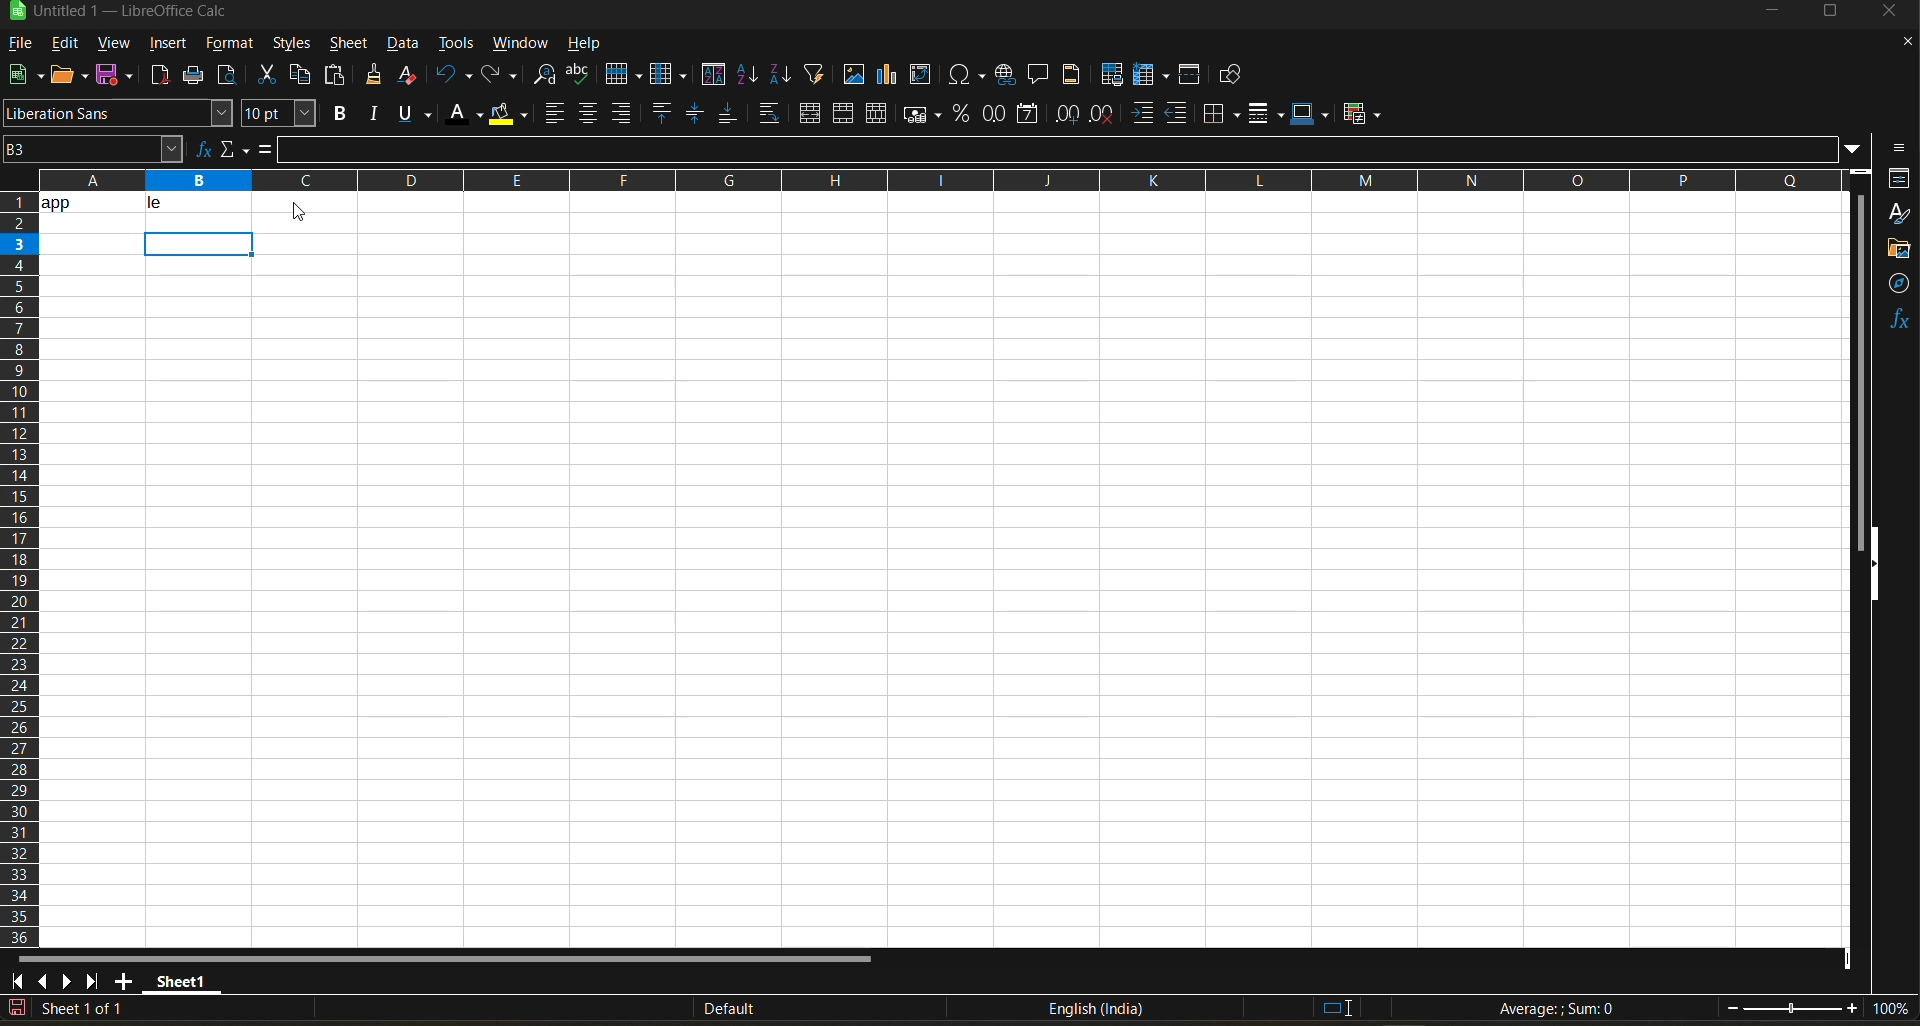 This screenshot has width=1920, height=1026. I want to click on conditional, so click(1365, 113).